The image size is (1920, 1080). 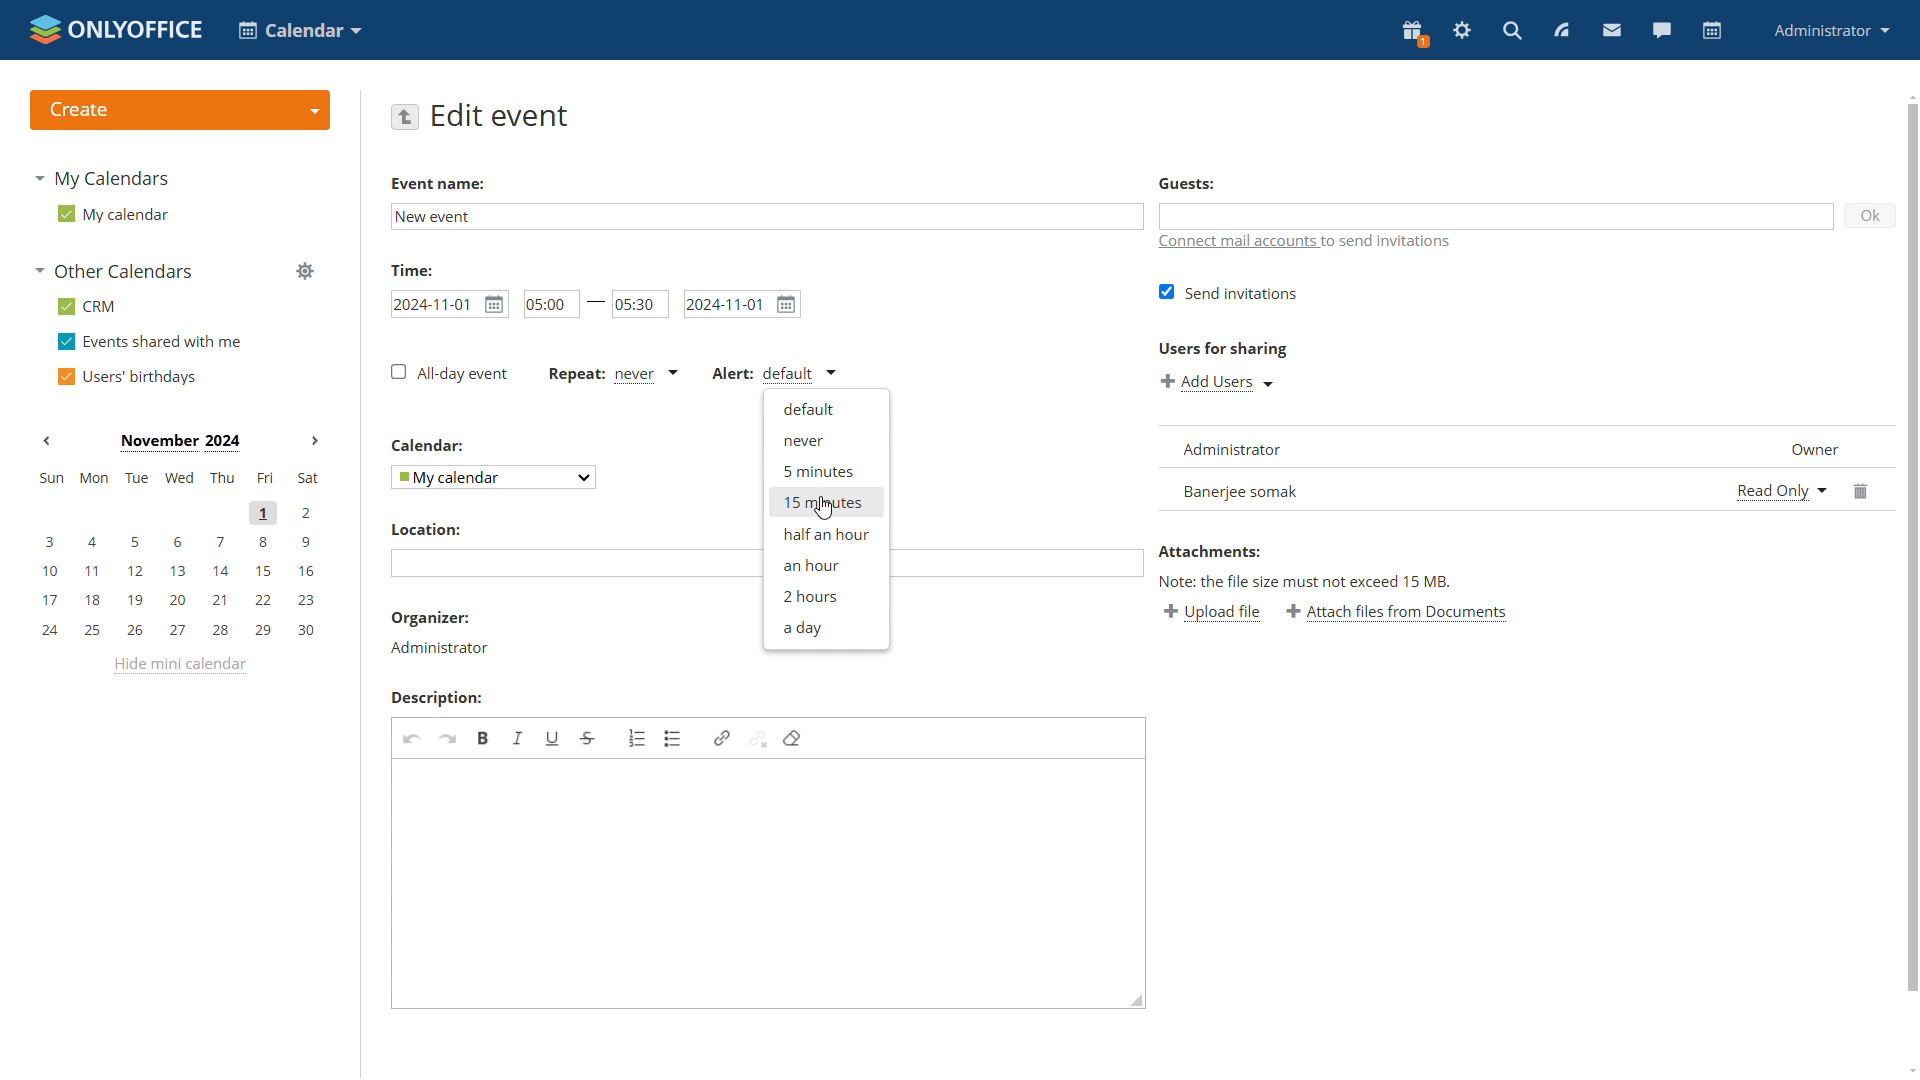 I want to click on Location, so click(x=425, y=530).